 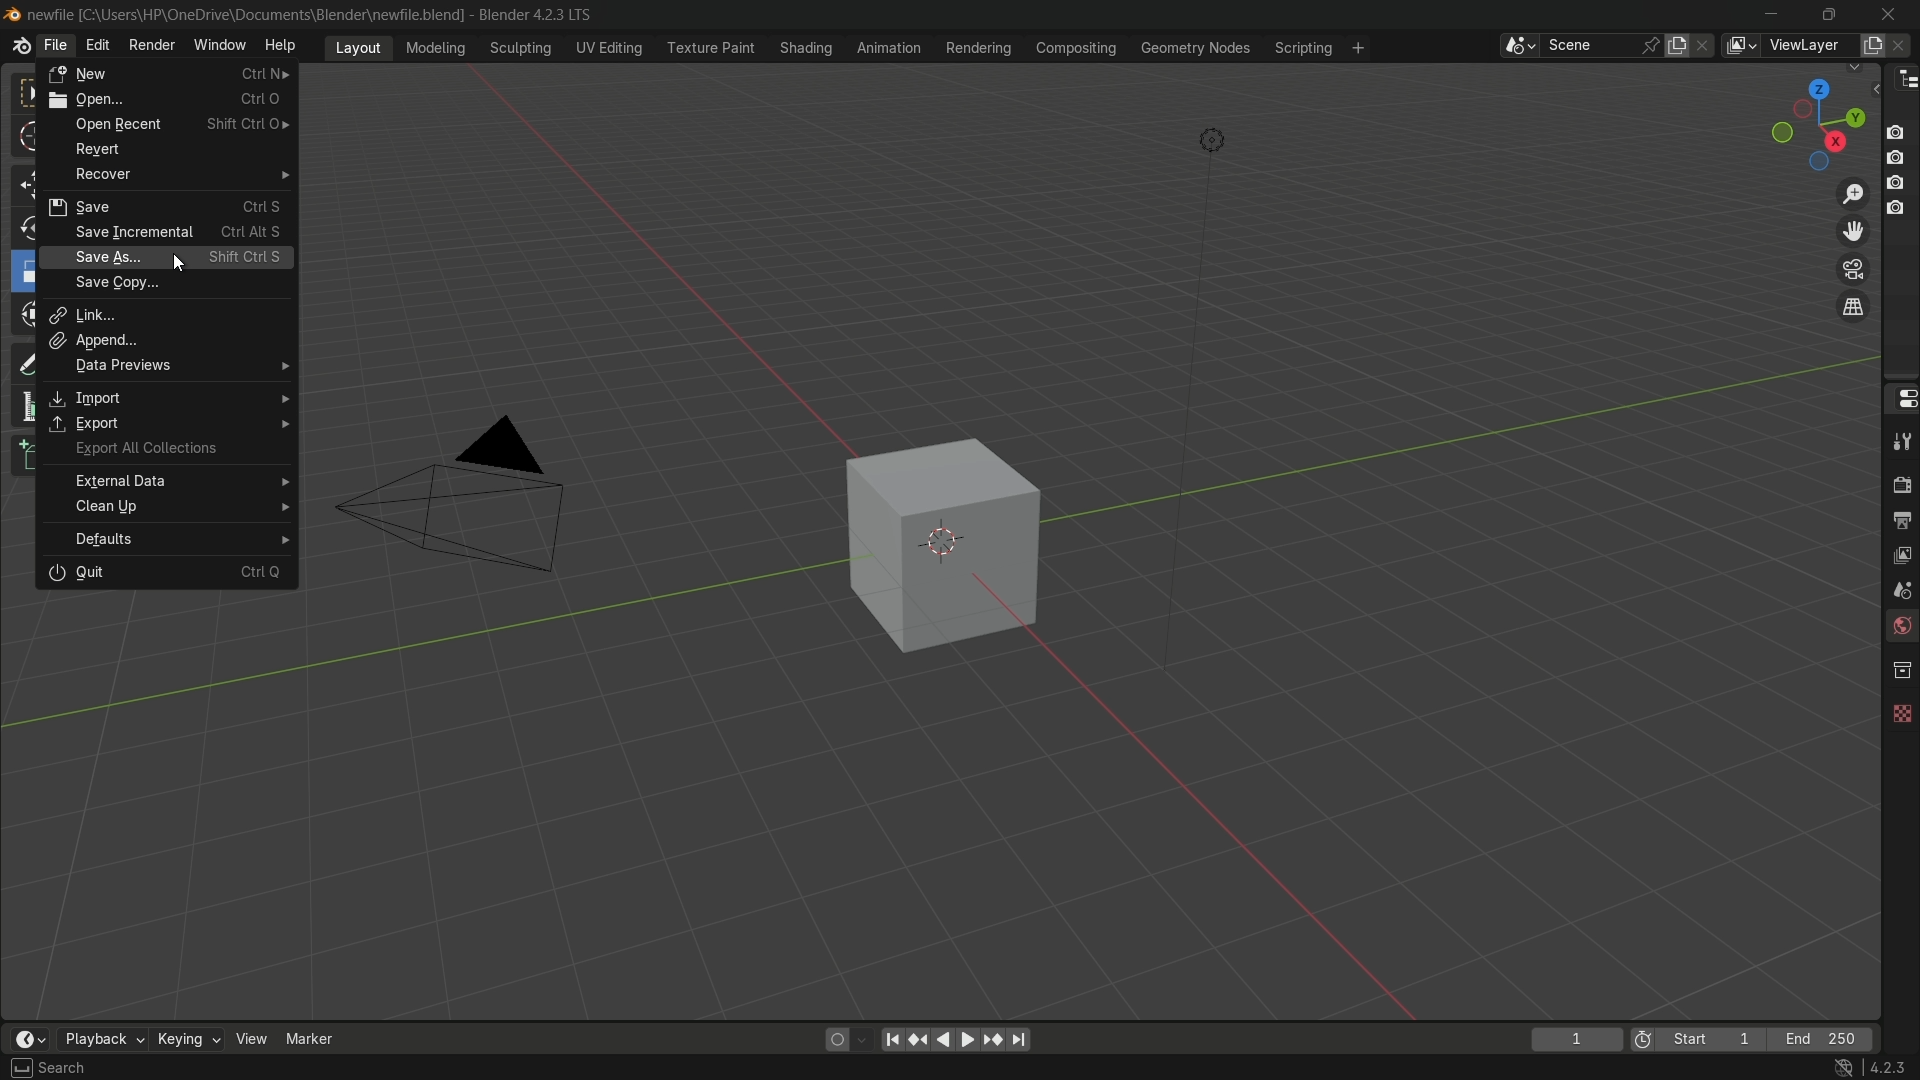 What do you see at coordinates (863, 1039) in the screenshot?
I see `auto keyframe` at bounding box center [863, 1039].